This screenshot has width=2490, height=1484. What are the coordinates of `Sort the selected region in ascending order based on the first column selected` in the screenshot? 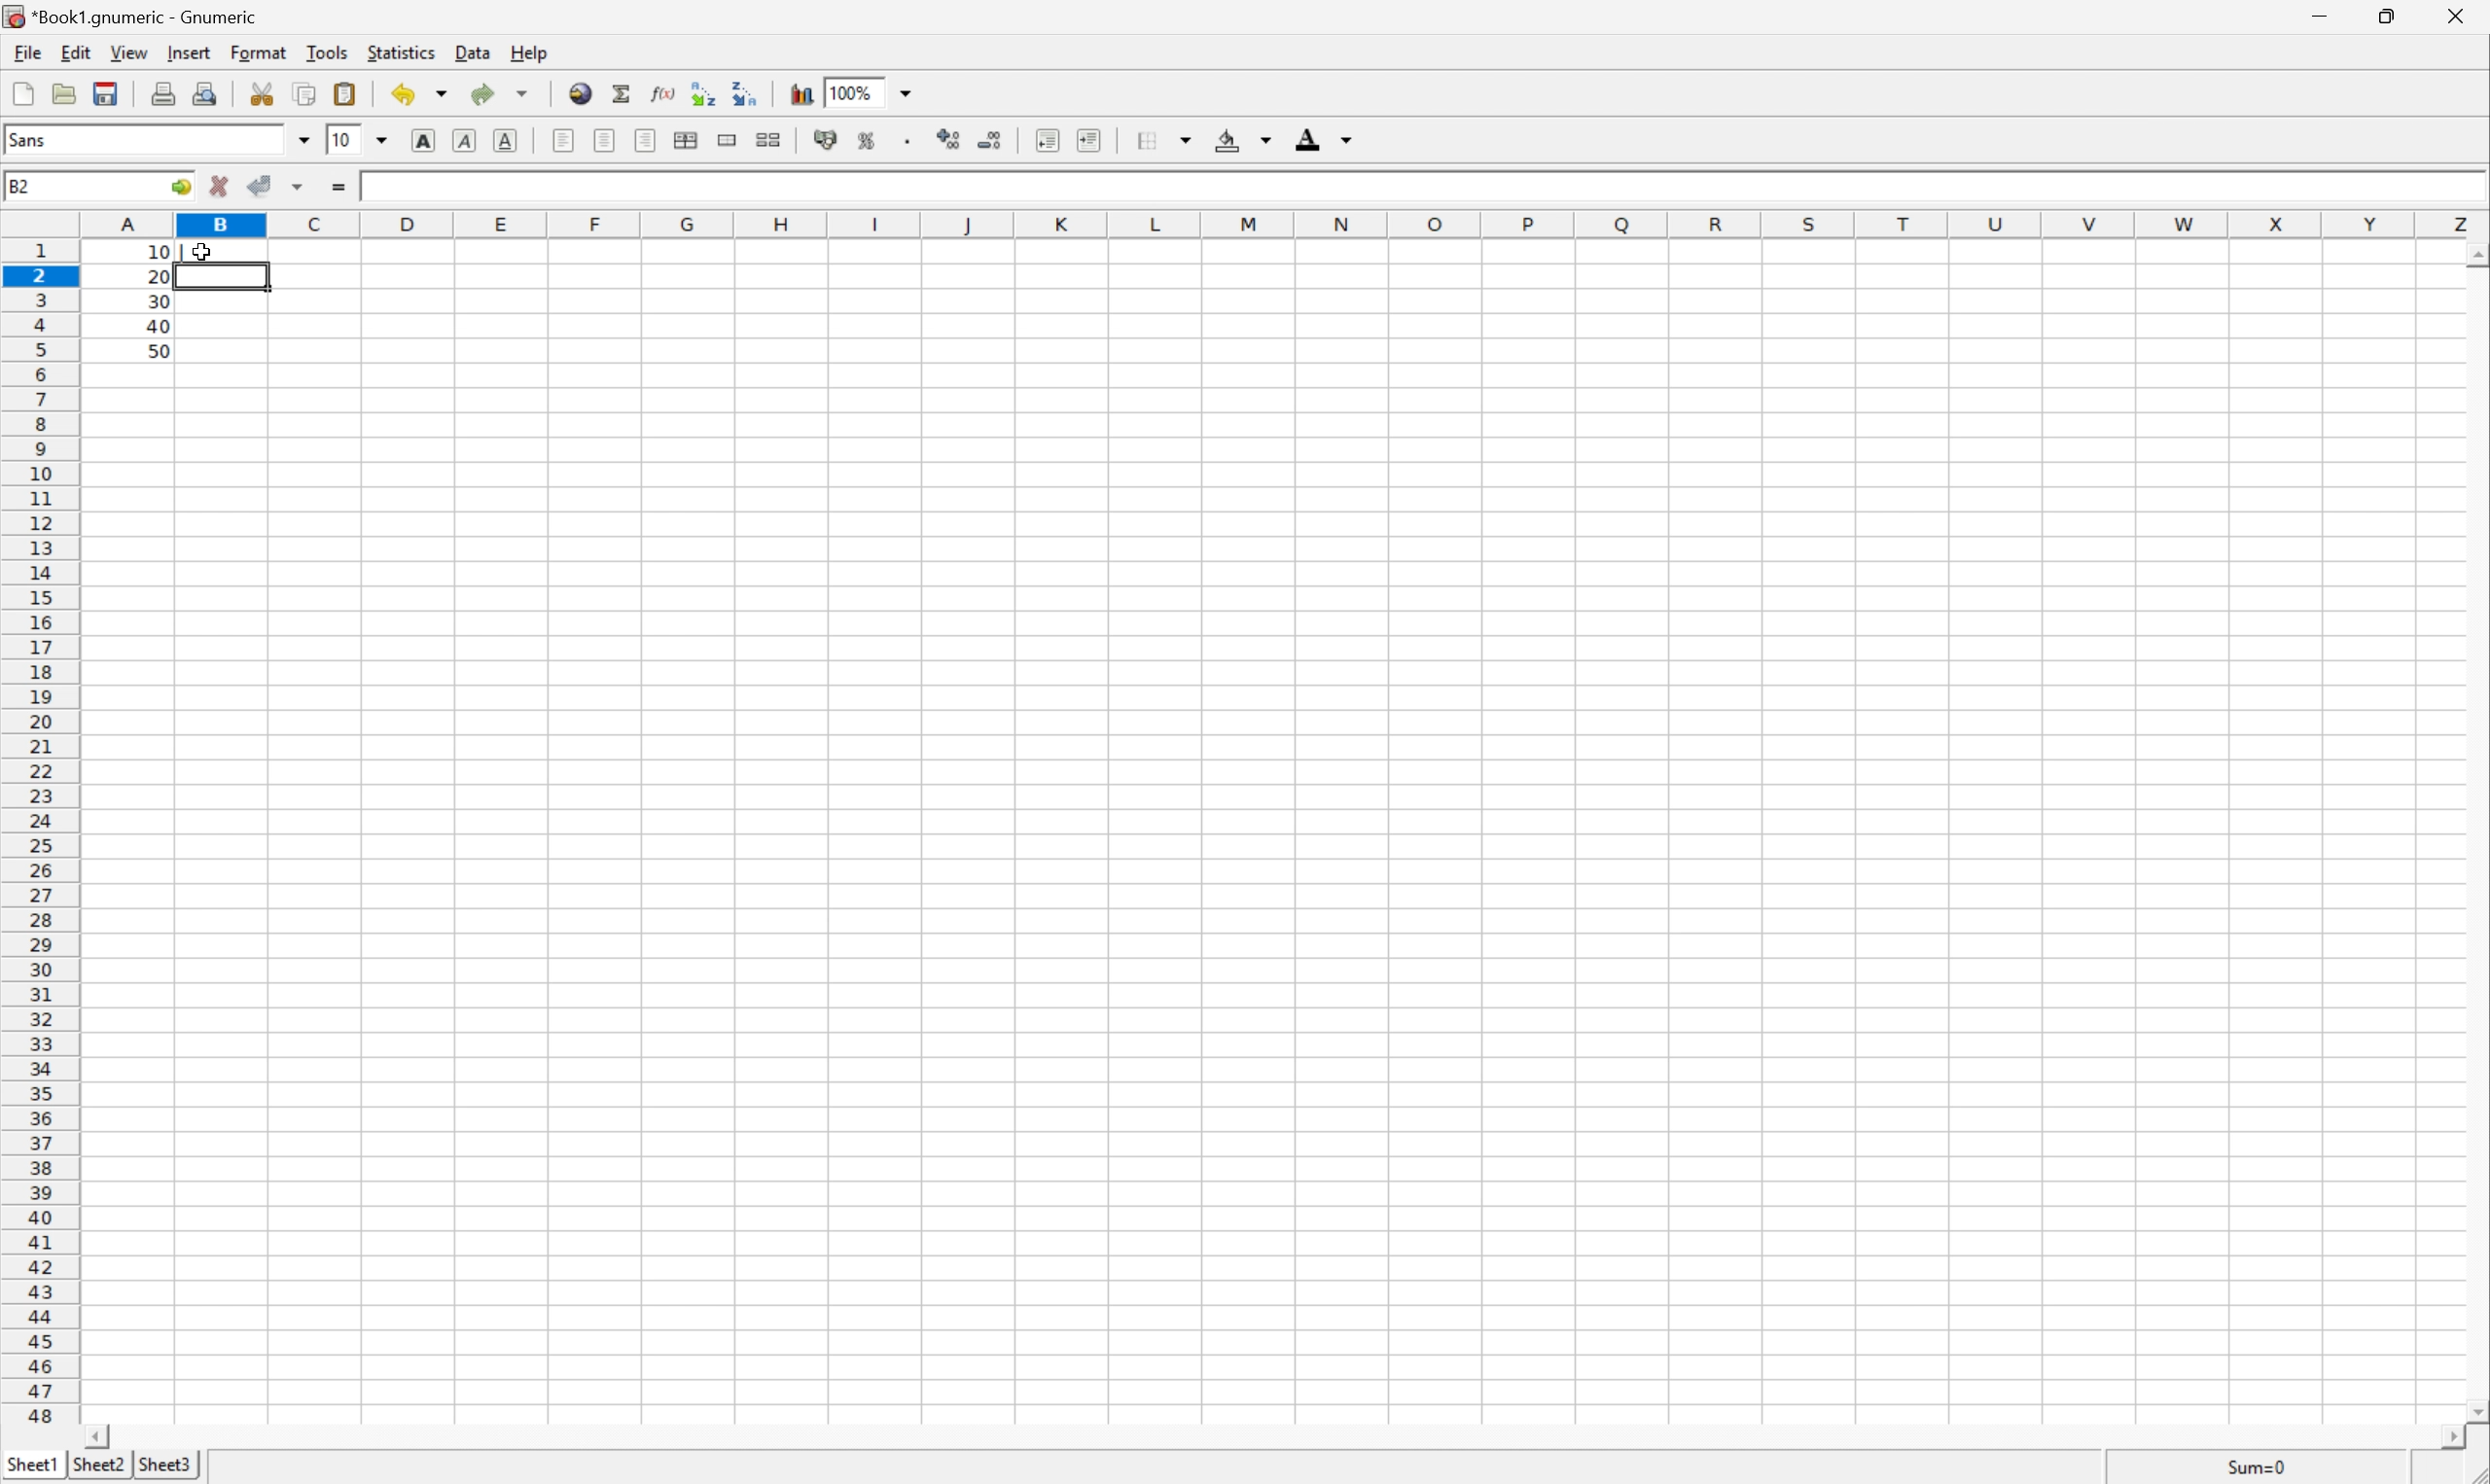 It's located at (704, 92).